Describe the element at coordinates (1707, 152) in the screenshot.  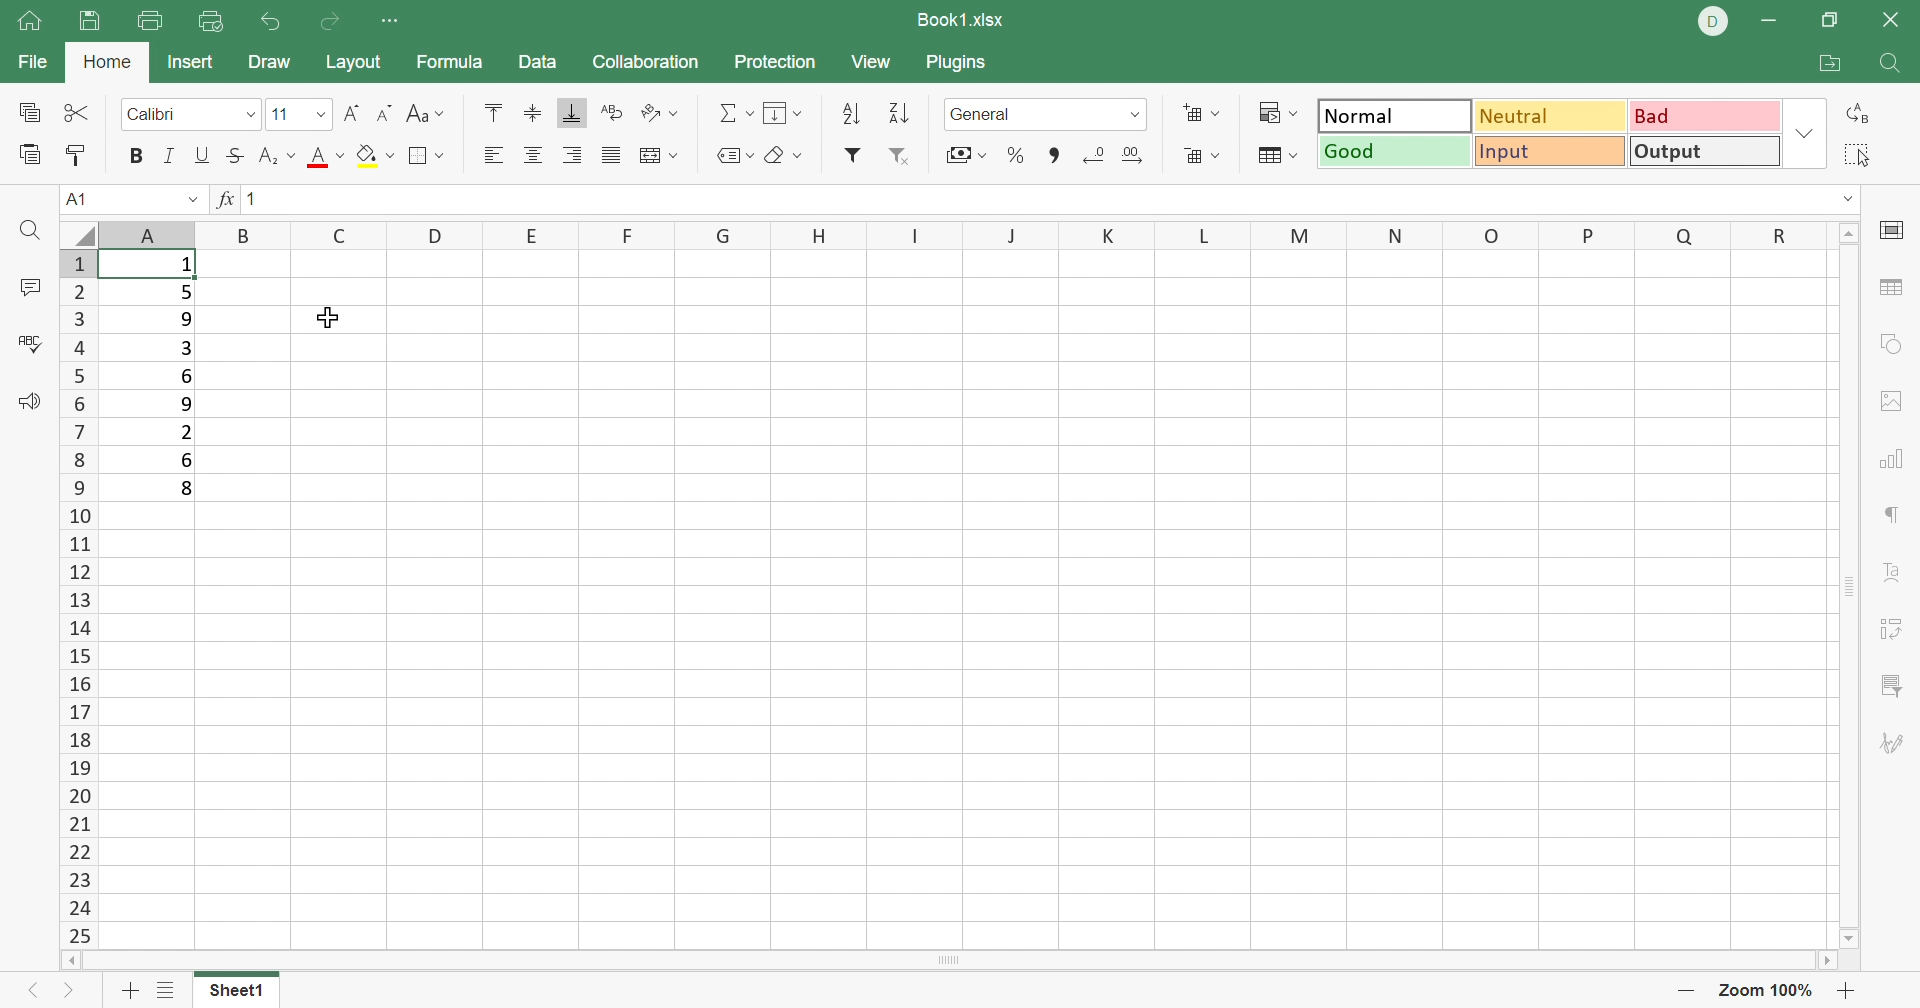
I see `Output` at that location.